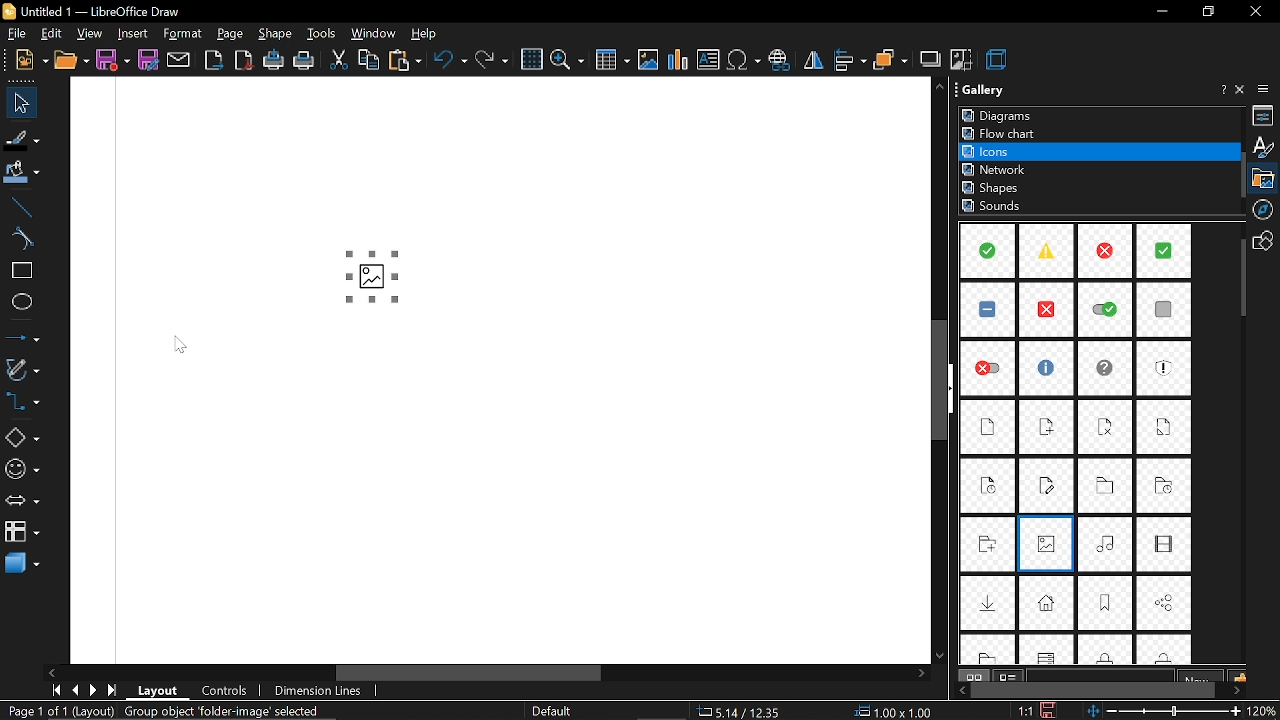  I want to click on previous page, so click(74, 690).